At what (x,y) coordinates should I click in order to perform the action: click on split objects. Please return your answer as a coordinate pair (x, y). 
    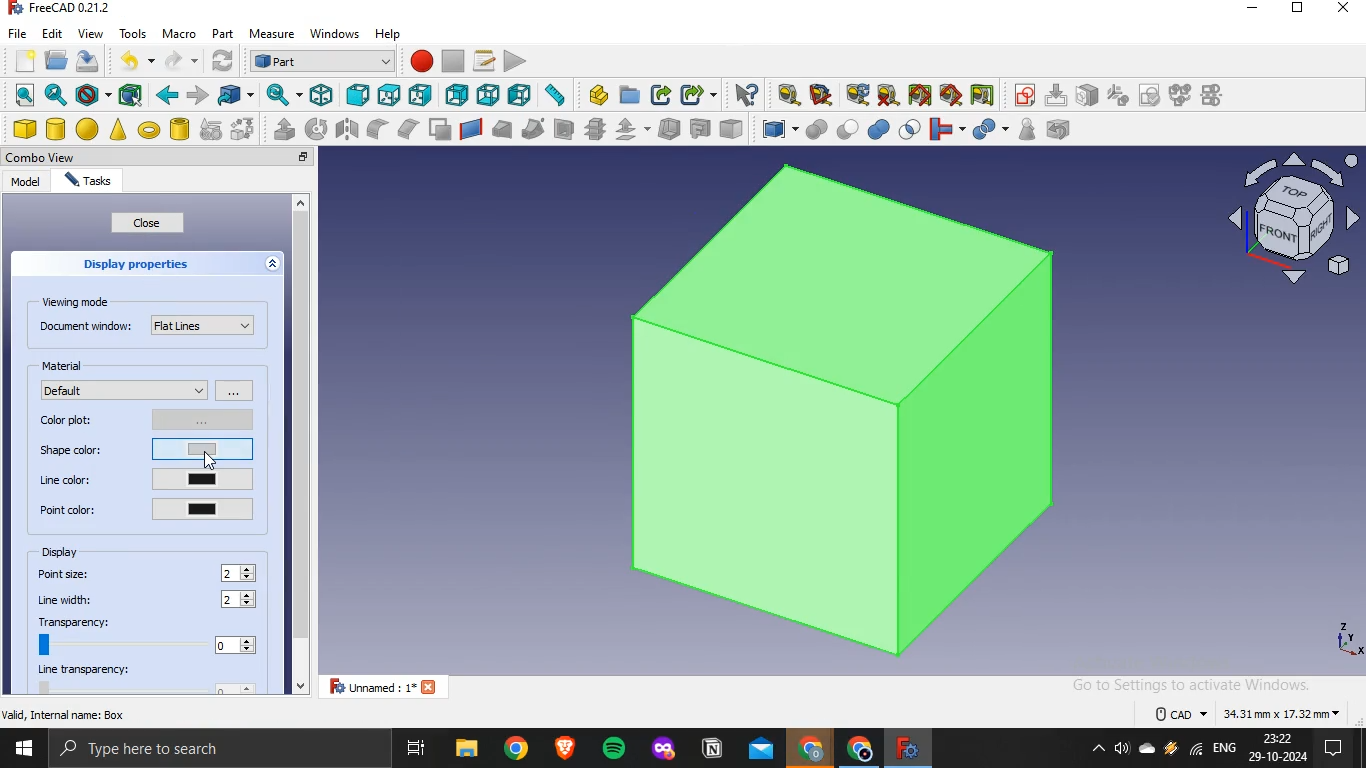
    Looking at the image, I should click on (987, 130).